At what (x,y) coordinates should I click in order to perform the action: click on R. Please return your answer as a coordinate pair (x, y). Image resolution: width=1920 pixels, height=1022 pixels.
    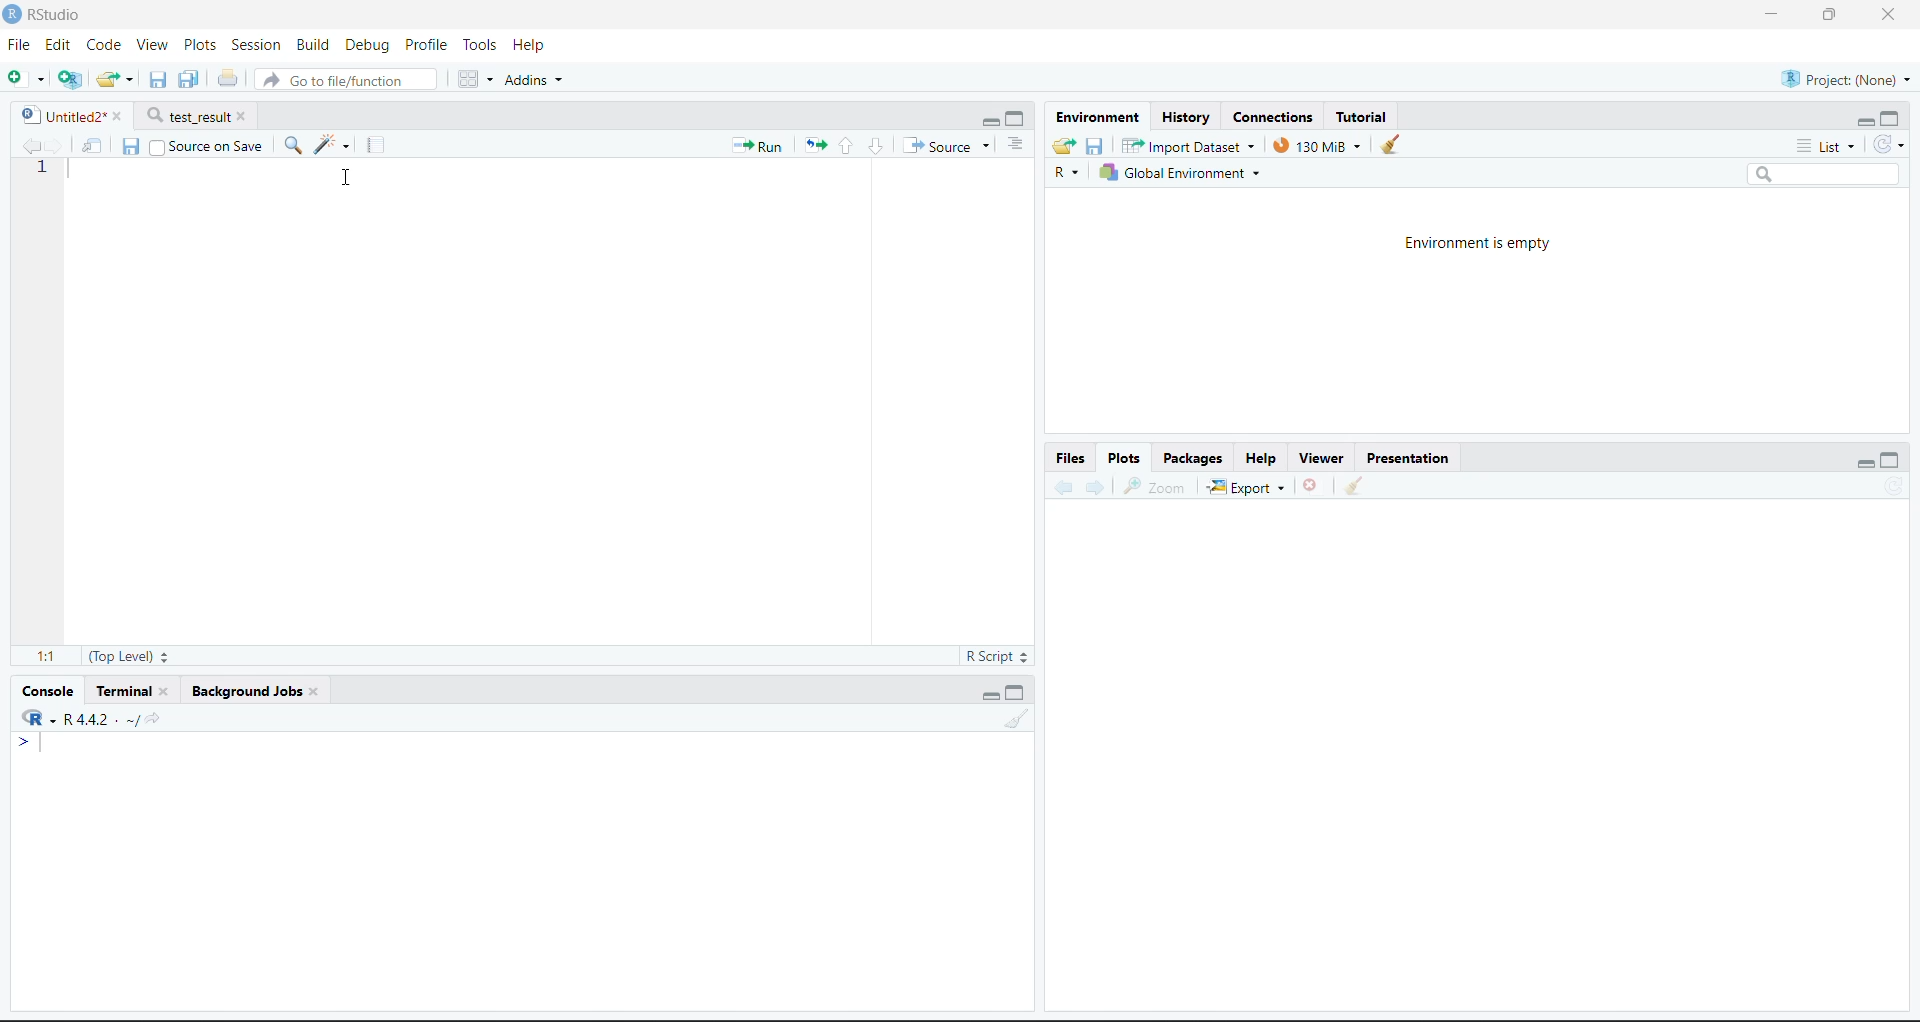
    Looking at the image, I should click on (34, 719).